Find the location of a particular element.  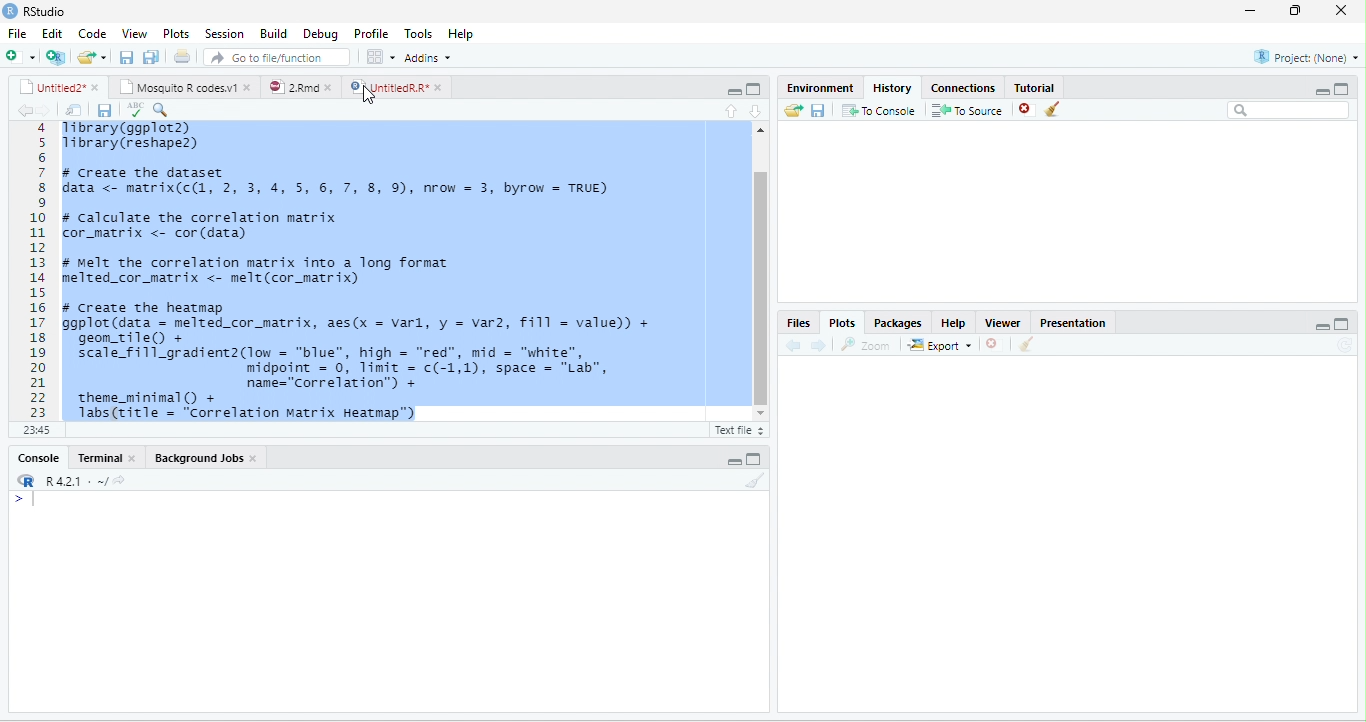

 is located at coordinates (1305, 323).